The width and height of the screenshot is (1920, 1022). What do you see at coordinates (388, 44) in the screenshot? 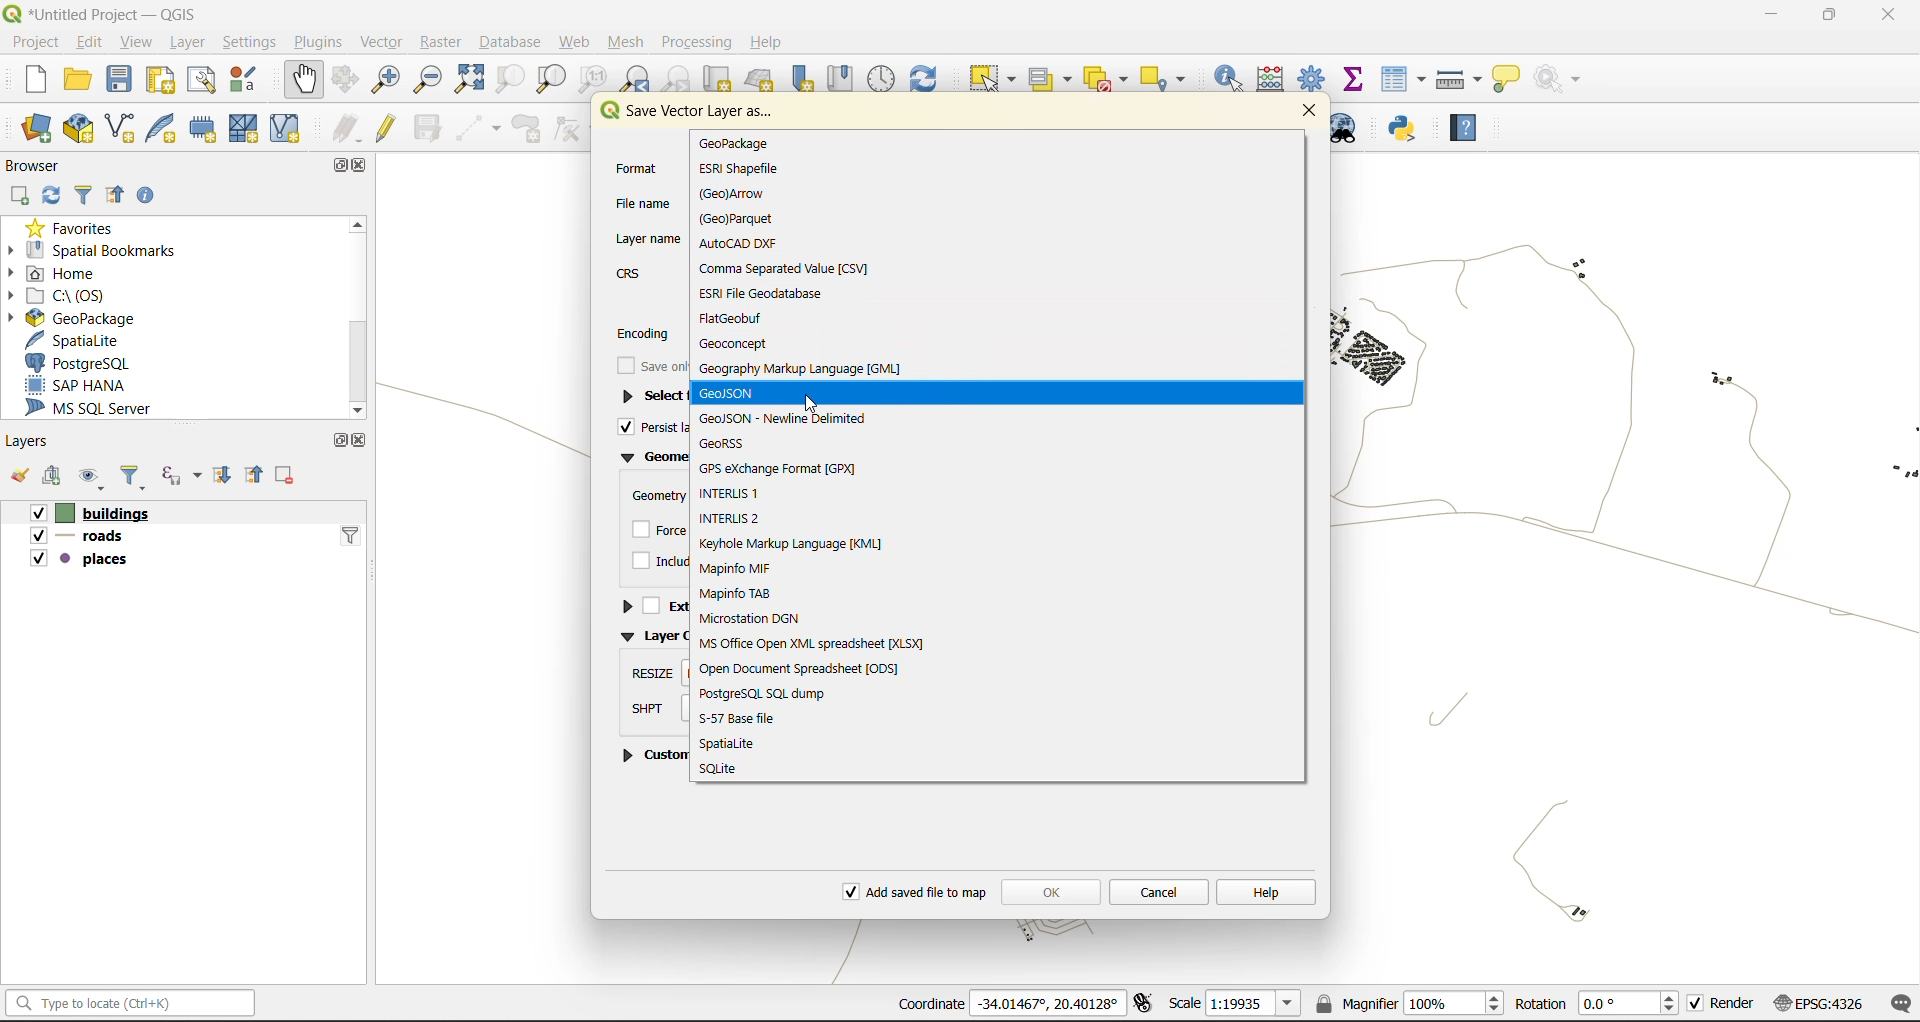
I see `vector` at bounding box center [388, 44].